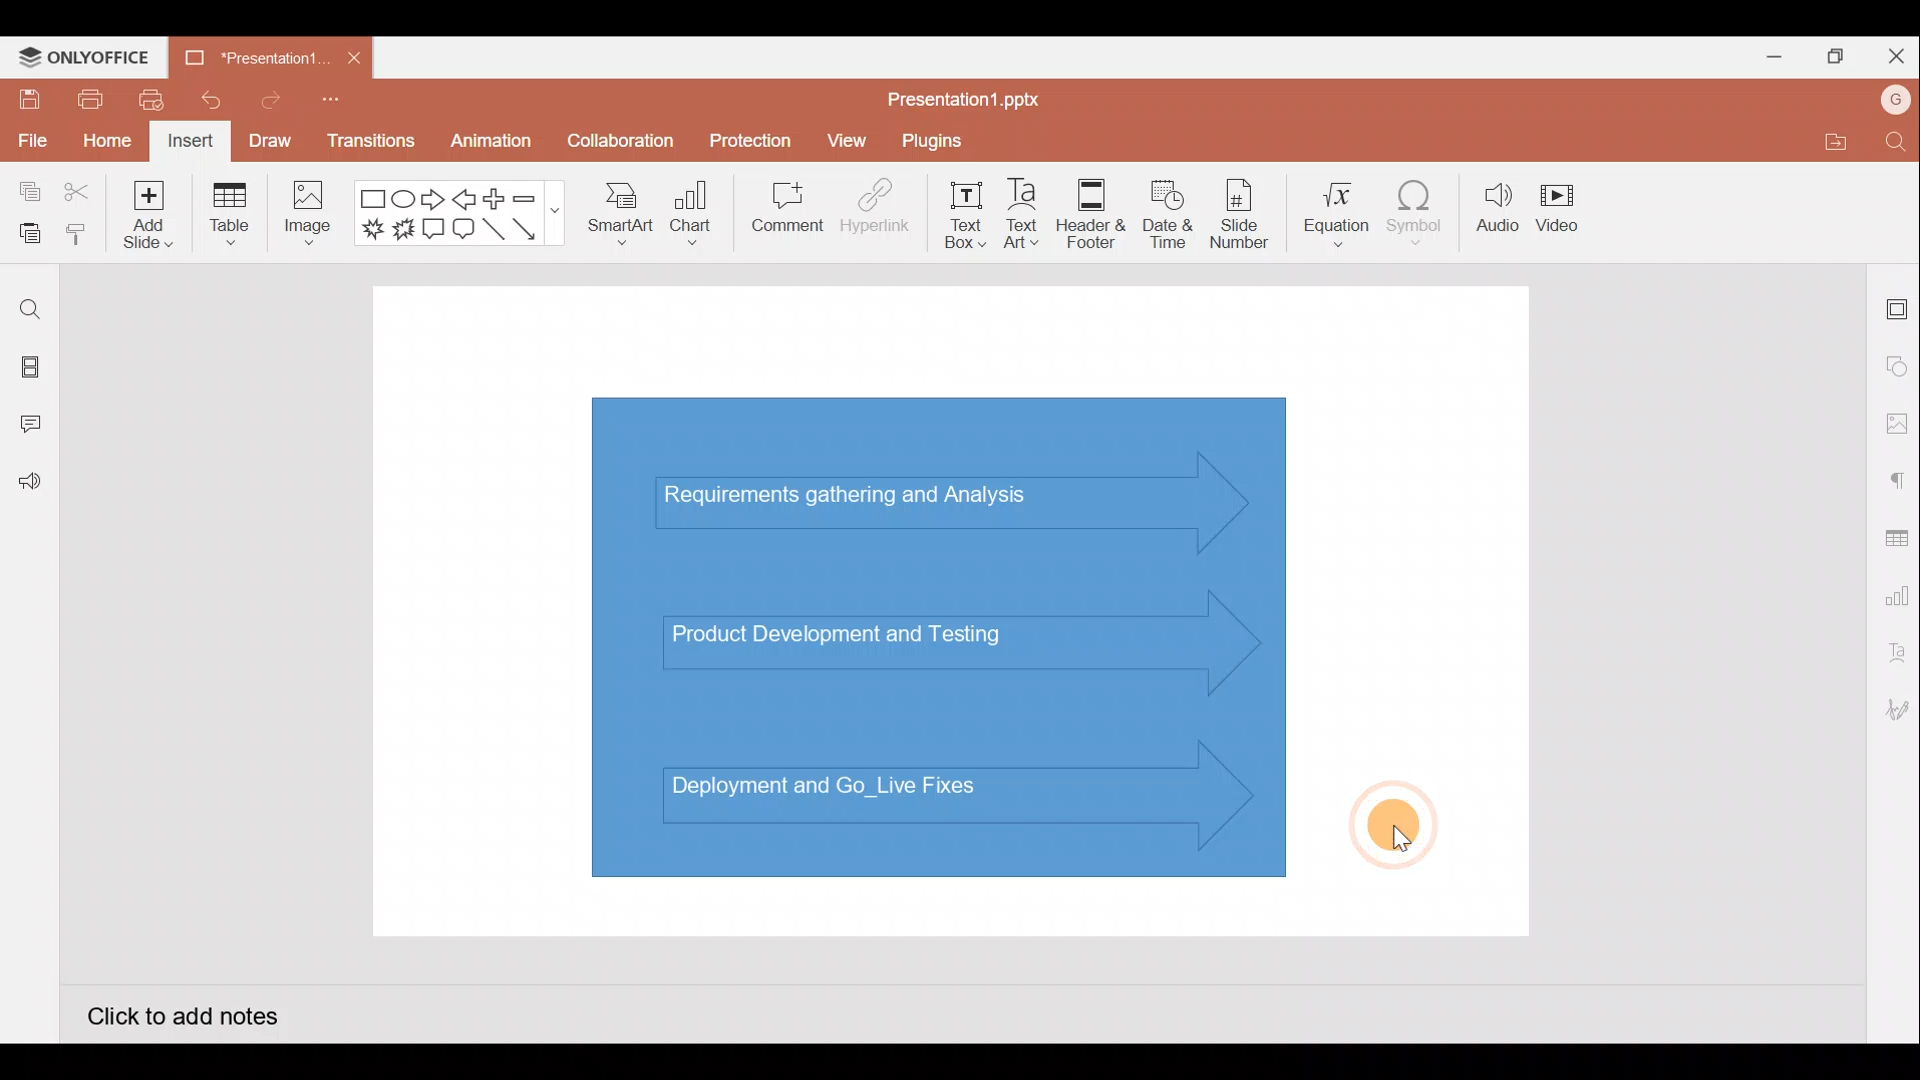  Describe the element at coordinates (971, 95) in the screenshot. I see `Presentation1.pptx` at that location.